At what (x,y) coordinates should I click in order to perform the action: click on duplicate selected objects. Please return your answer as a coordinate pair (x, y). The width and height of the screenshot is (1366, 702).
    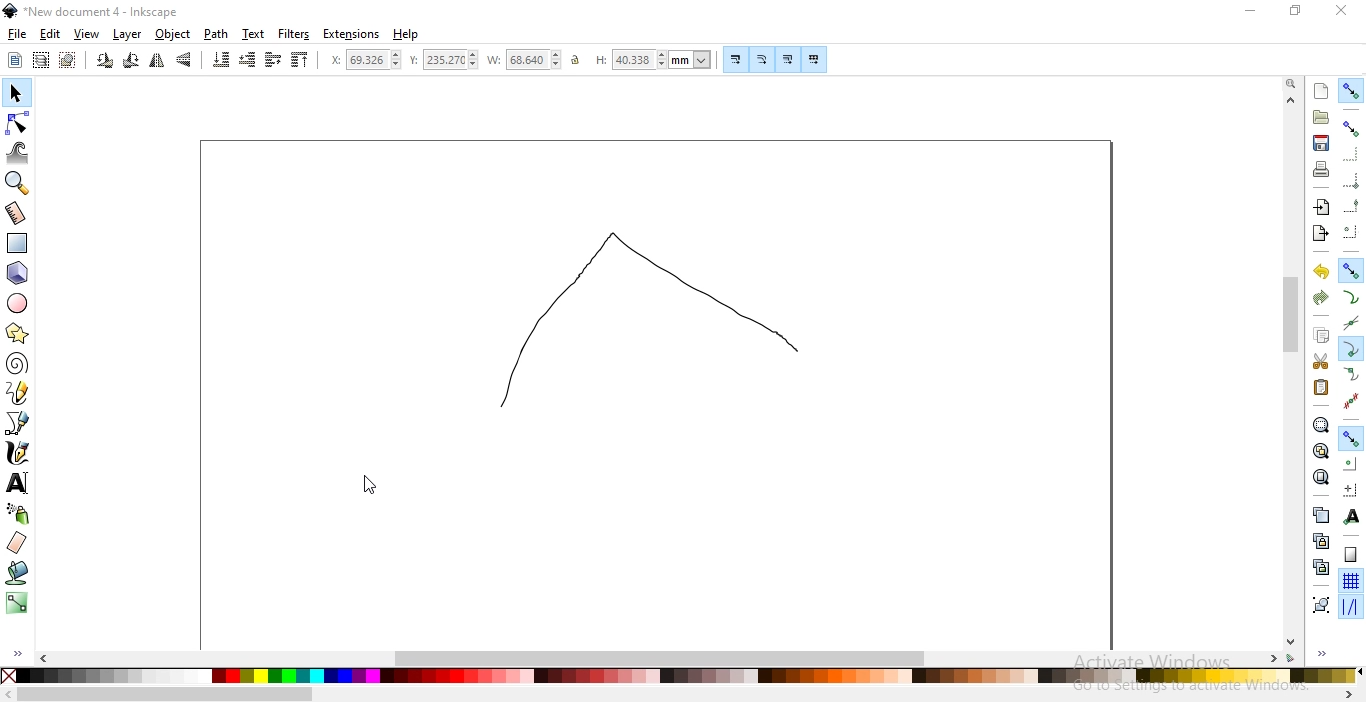
    Looking at the image, I should click on (1320, 514).